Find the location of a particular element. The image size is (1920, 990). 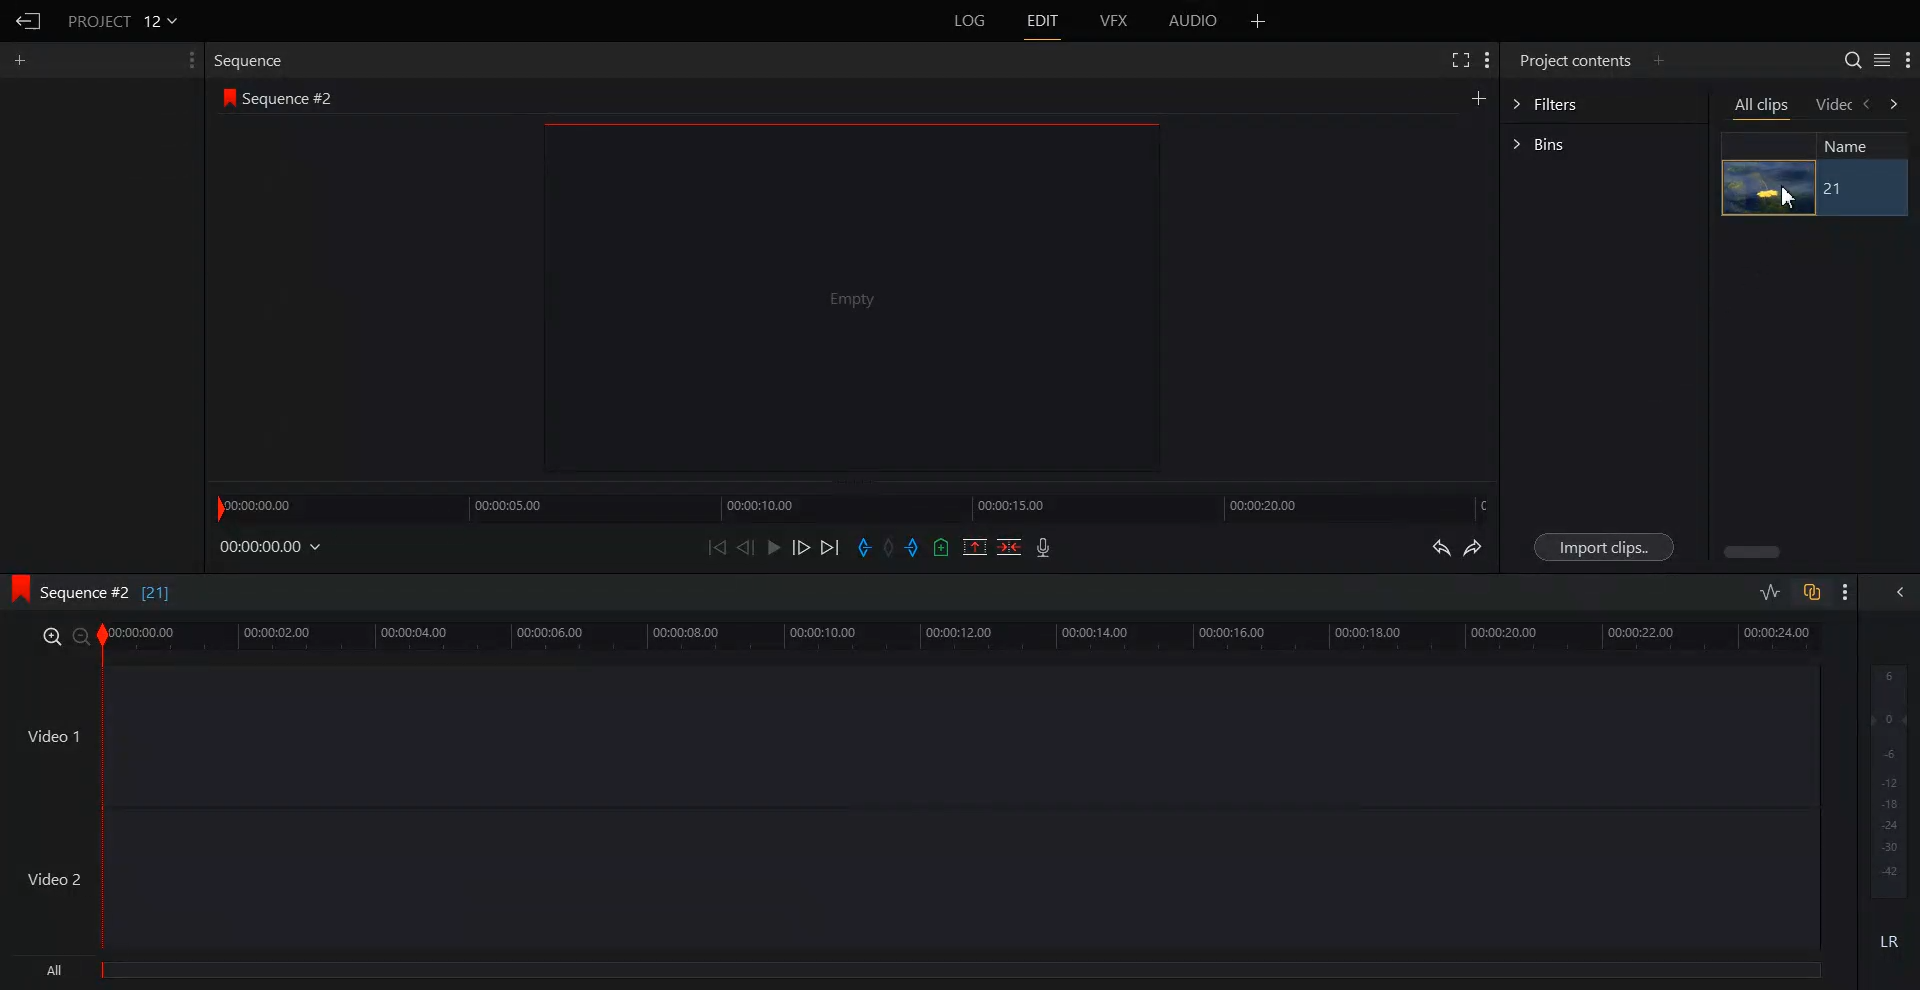

Nudge One frame Forwards is located at coordinates (800, 547).